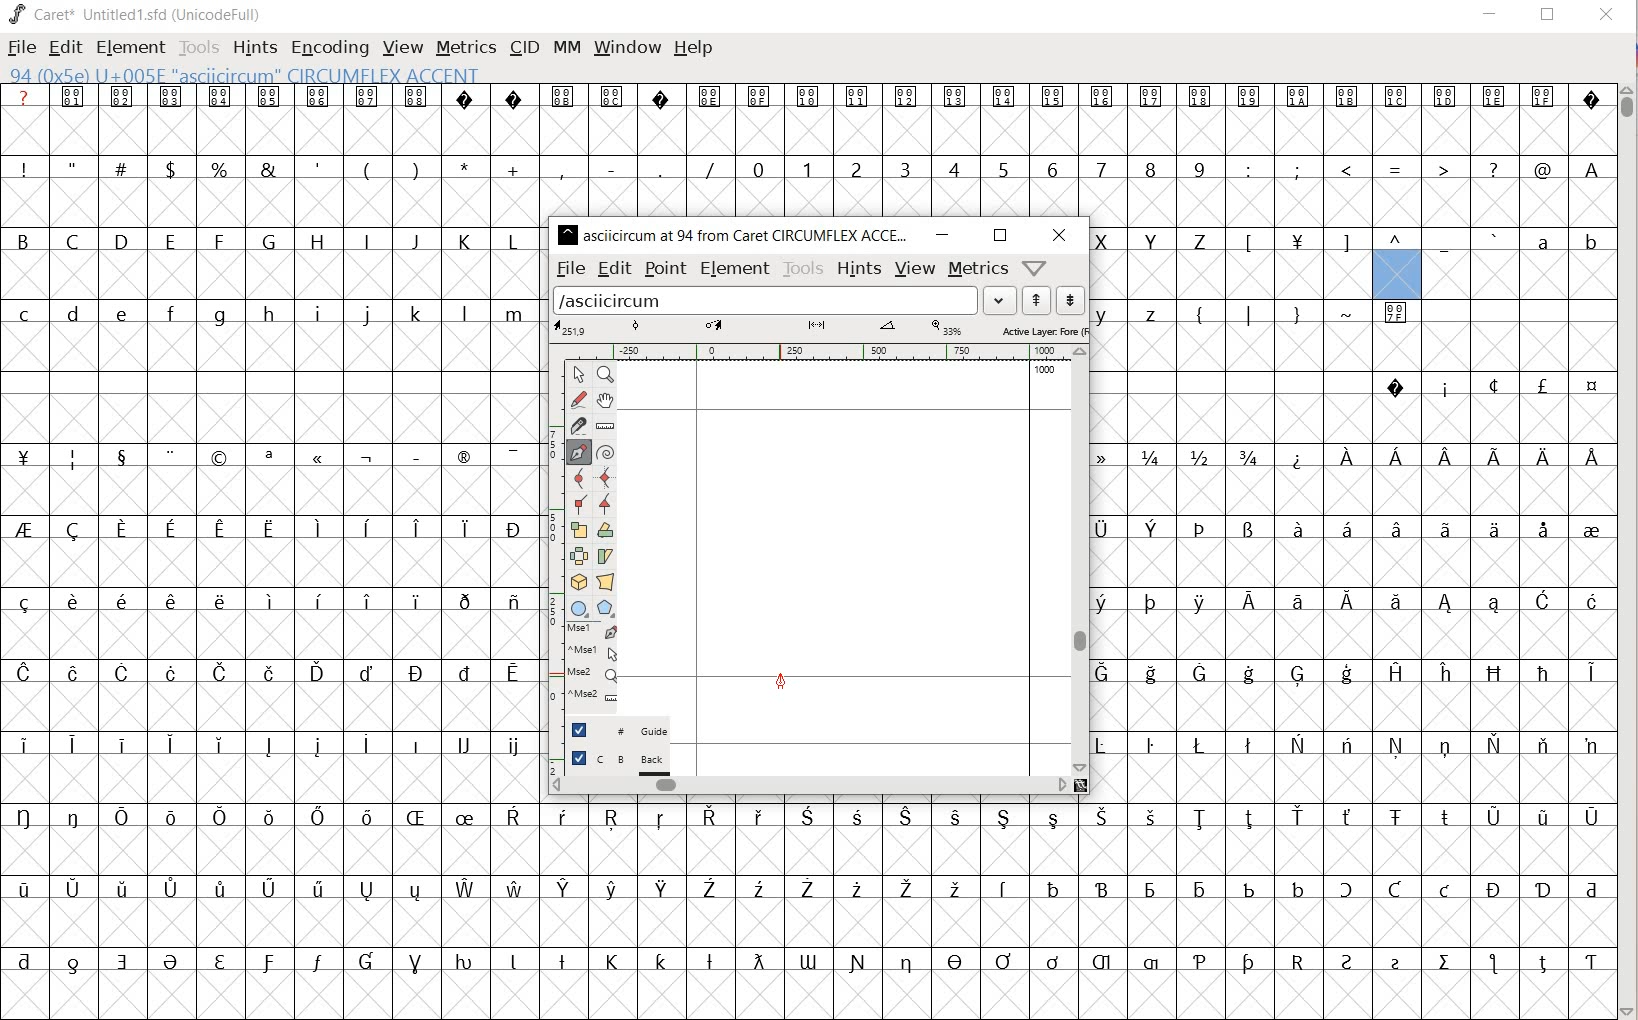 The image size is (1638, 1020). What do you see at coordinates (999, 236) in the screenshot?
I see `restore down` at bounding box center [999, 236].